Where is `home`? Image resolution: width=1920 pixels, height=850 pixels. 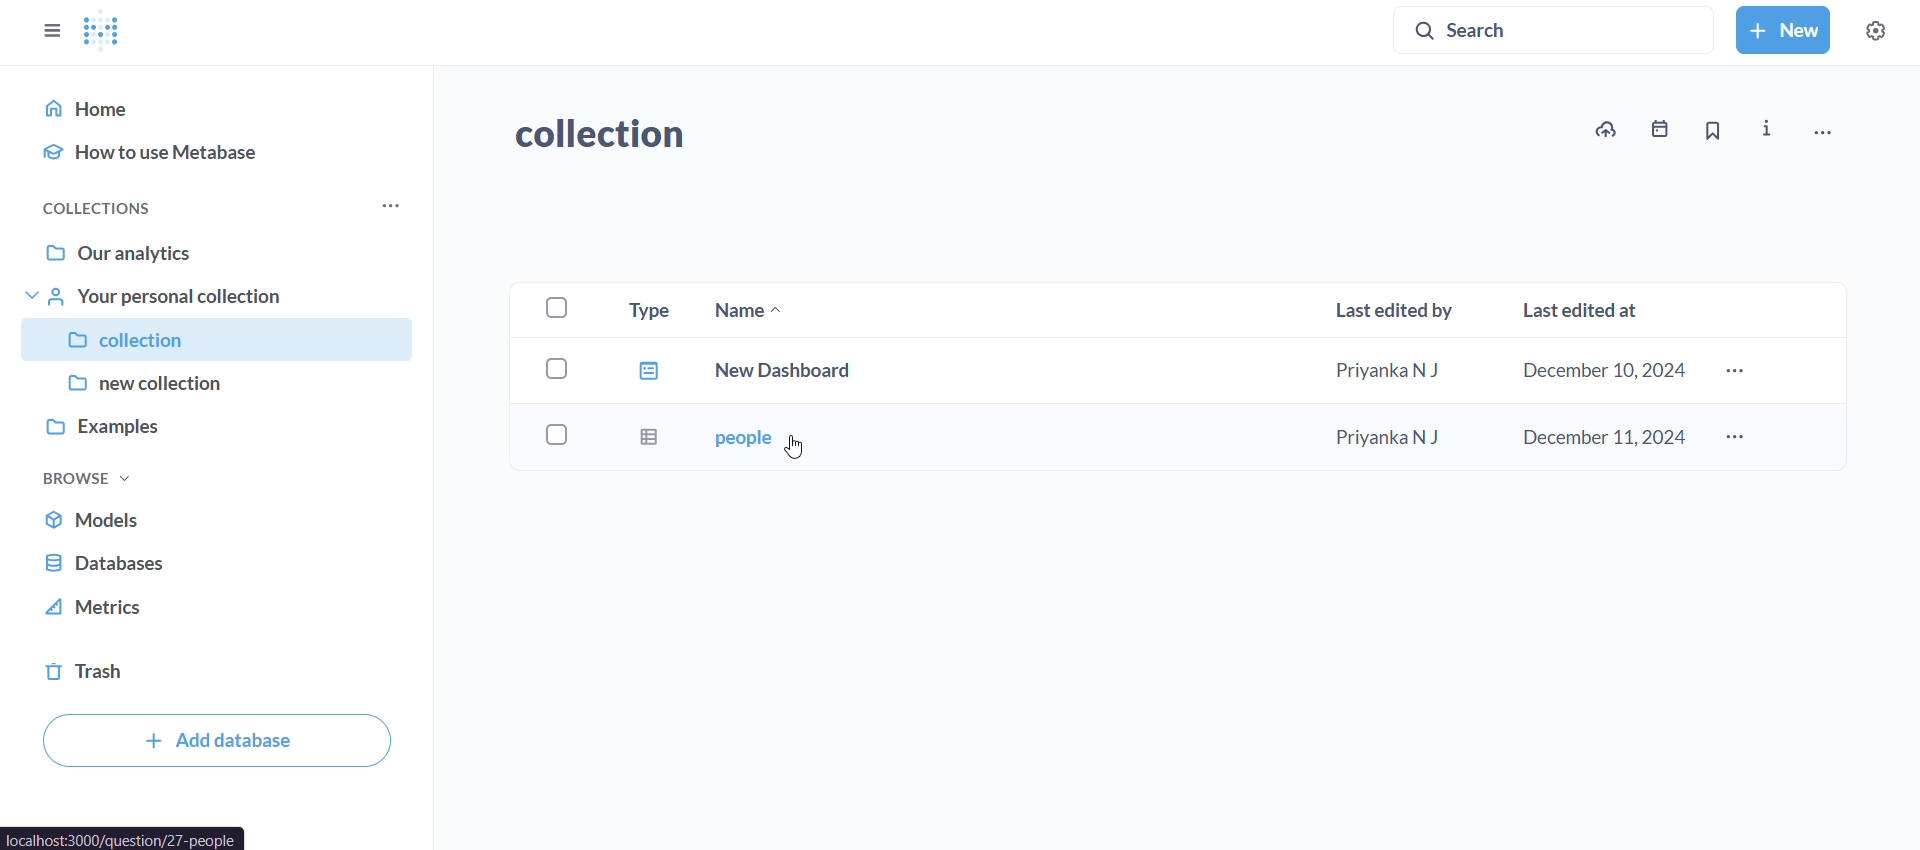
home is located at coordinates (228, 108).